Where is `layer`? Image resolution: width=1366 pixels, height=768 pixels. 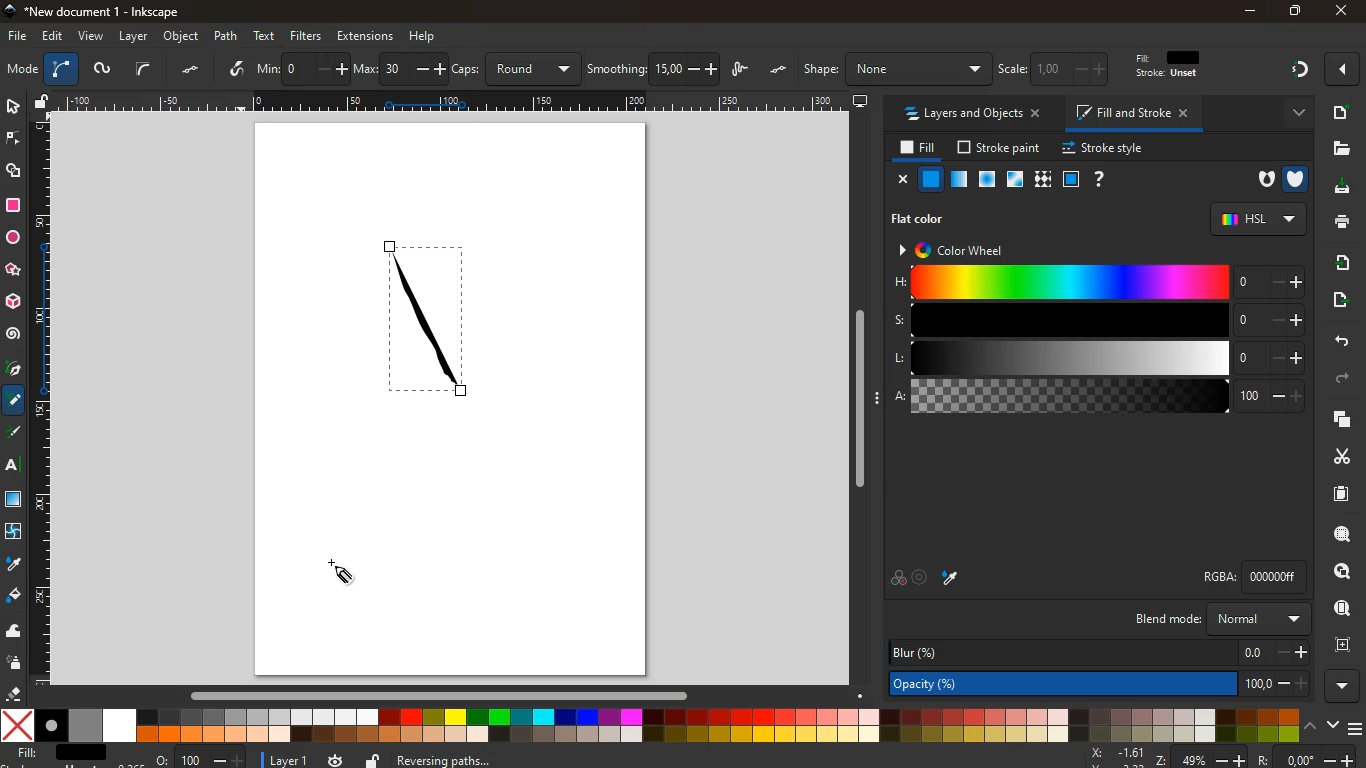 layer is located at coordinates (290, 761).